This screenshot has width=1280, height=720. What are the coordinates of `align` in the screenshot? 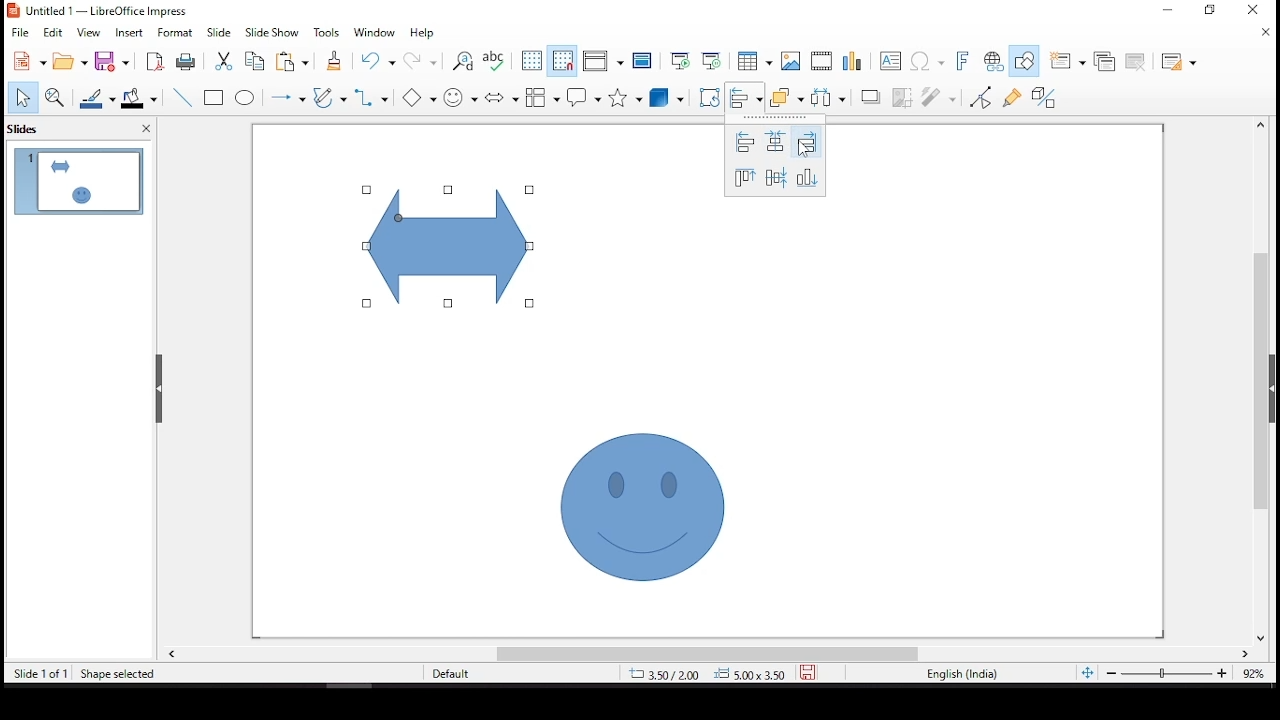 It's located at (744, 98).